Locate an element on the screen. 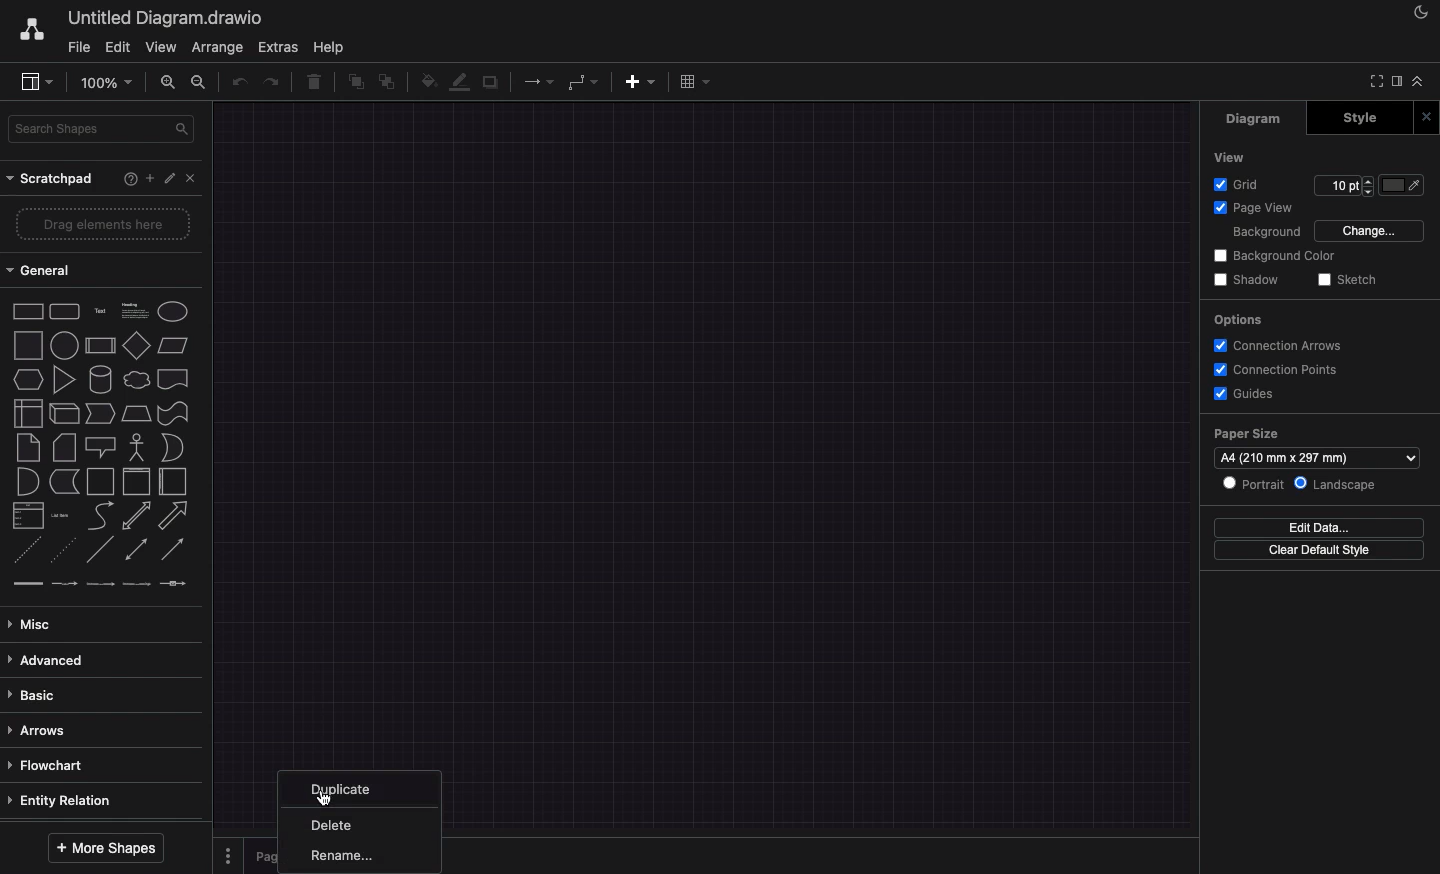  link is located at coordinates (28, 583).